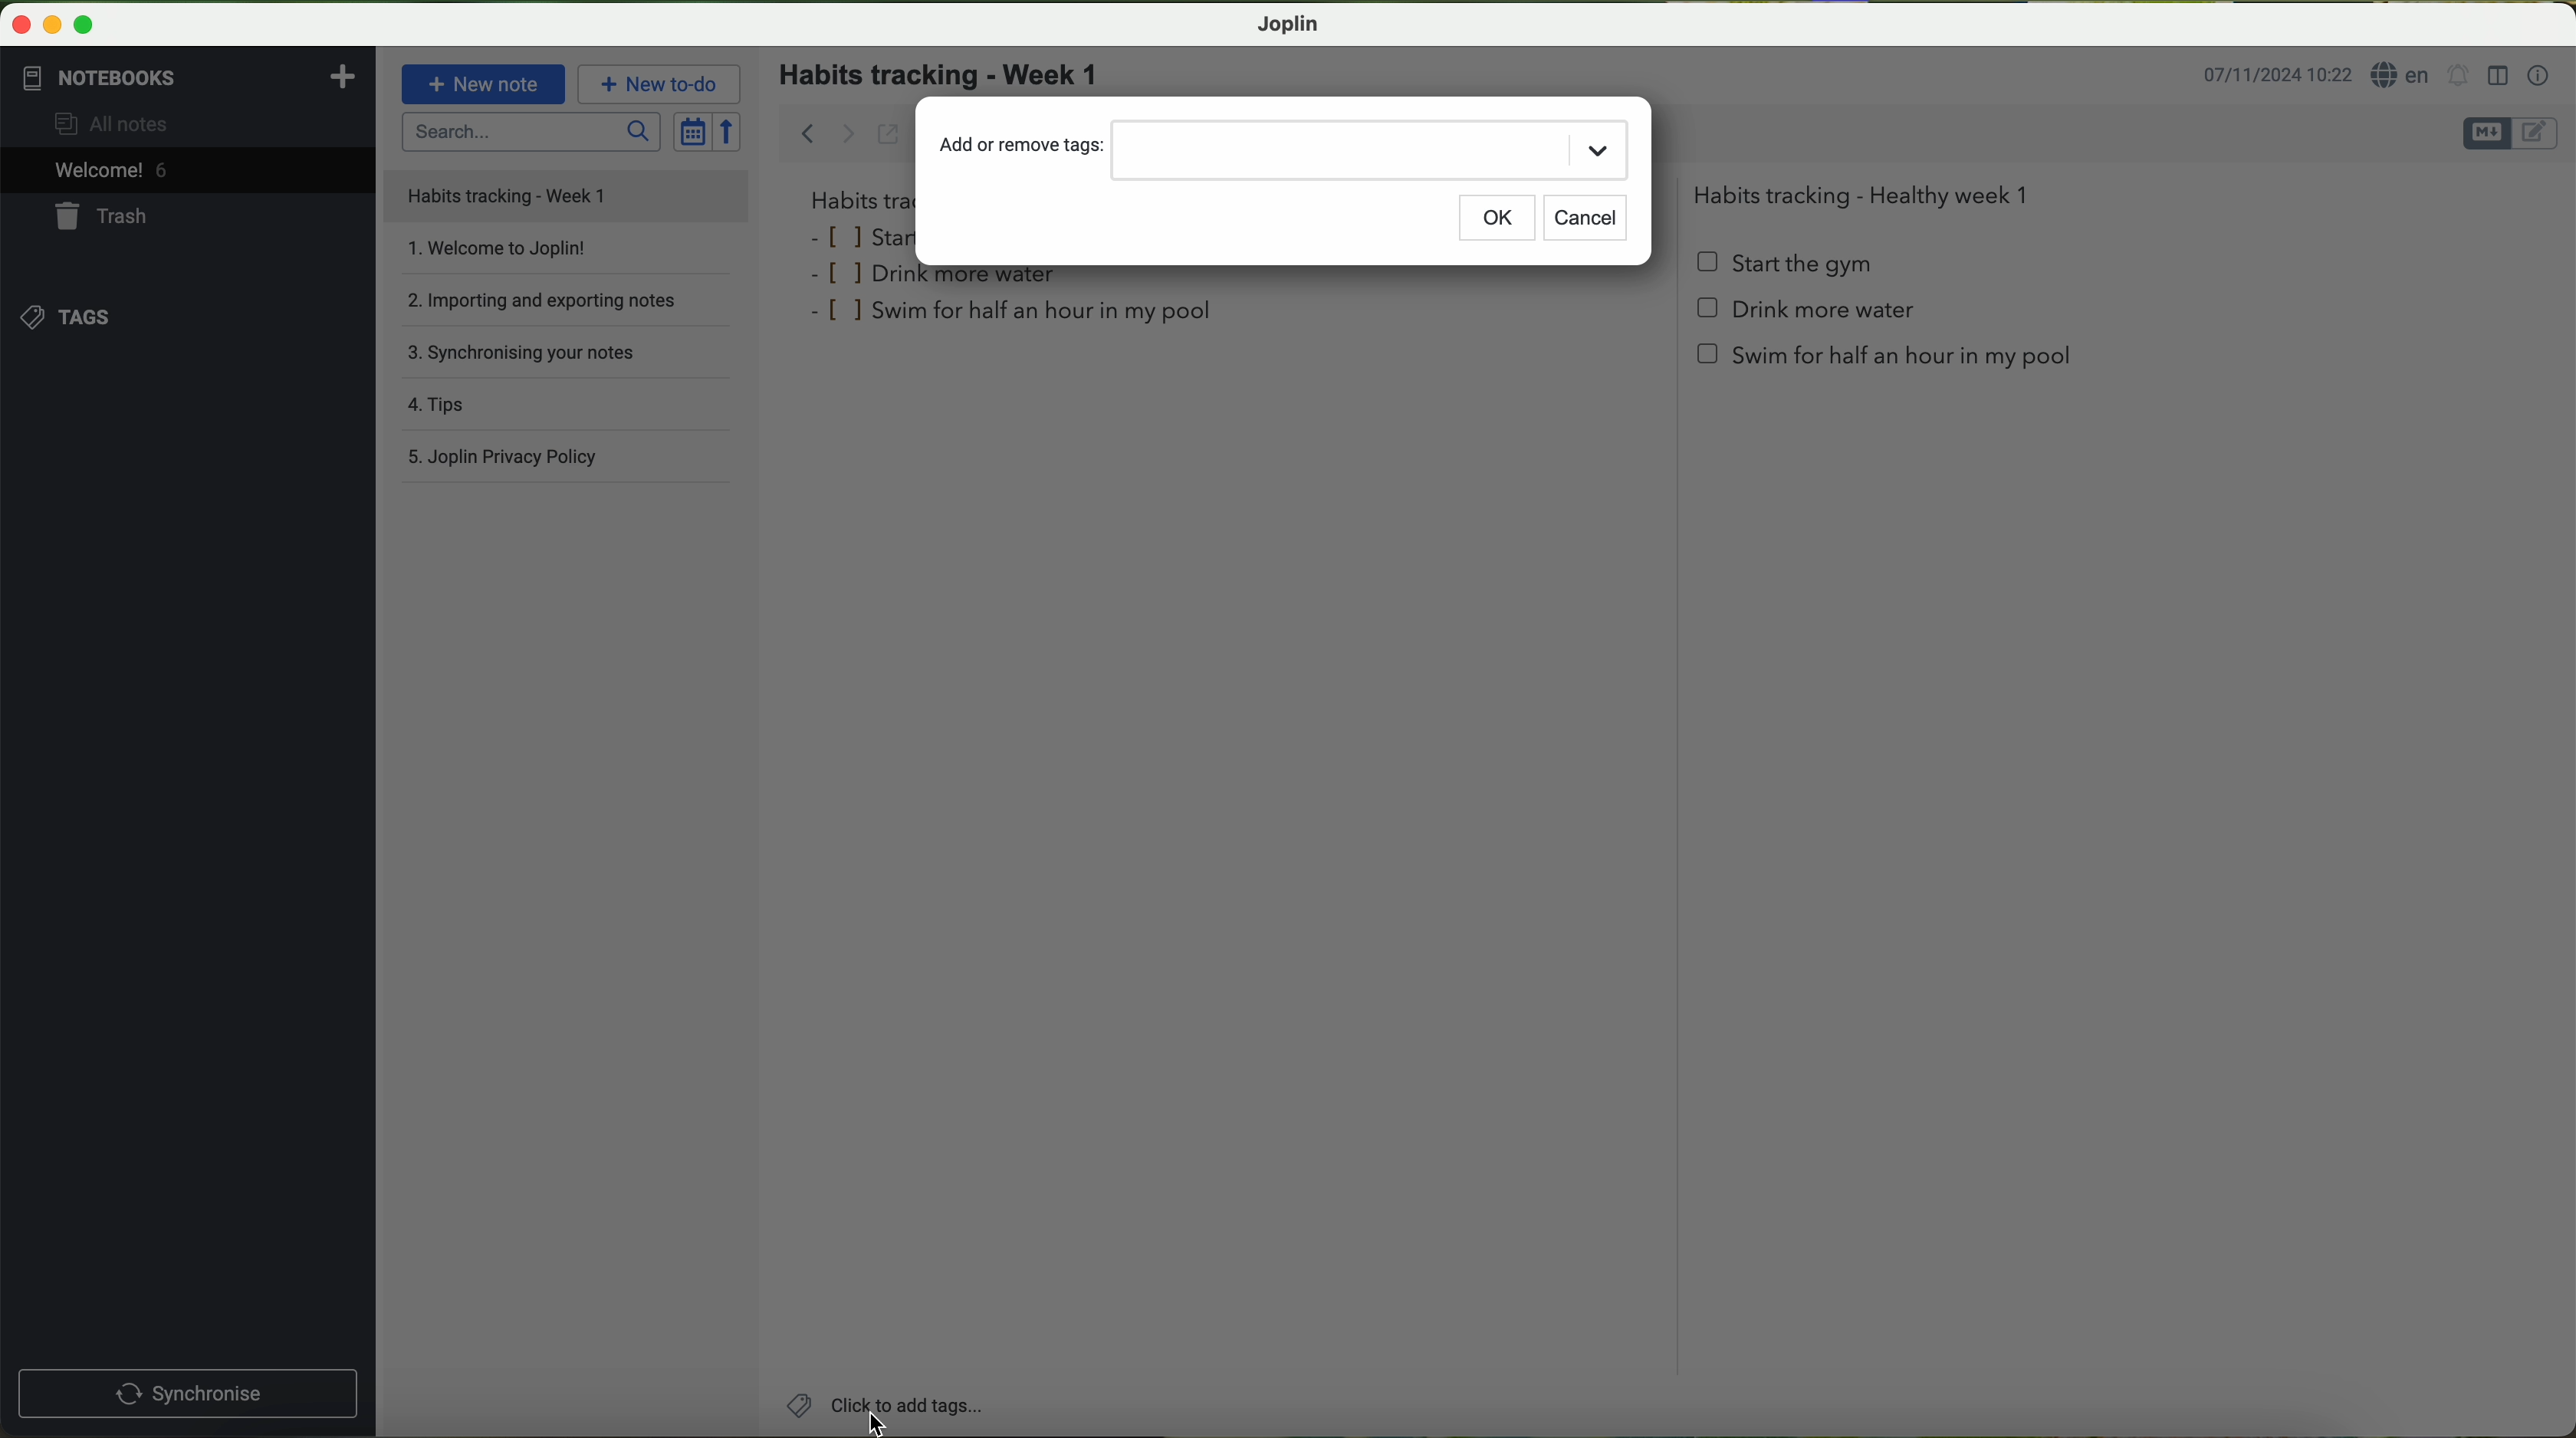 The image size is (2576, 1438). Describe the element at coordinates (1499, 220) in the screenshot. I see `OK` at that location.